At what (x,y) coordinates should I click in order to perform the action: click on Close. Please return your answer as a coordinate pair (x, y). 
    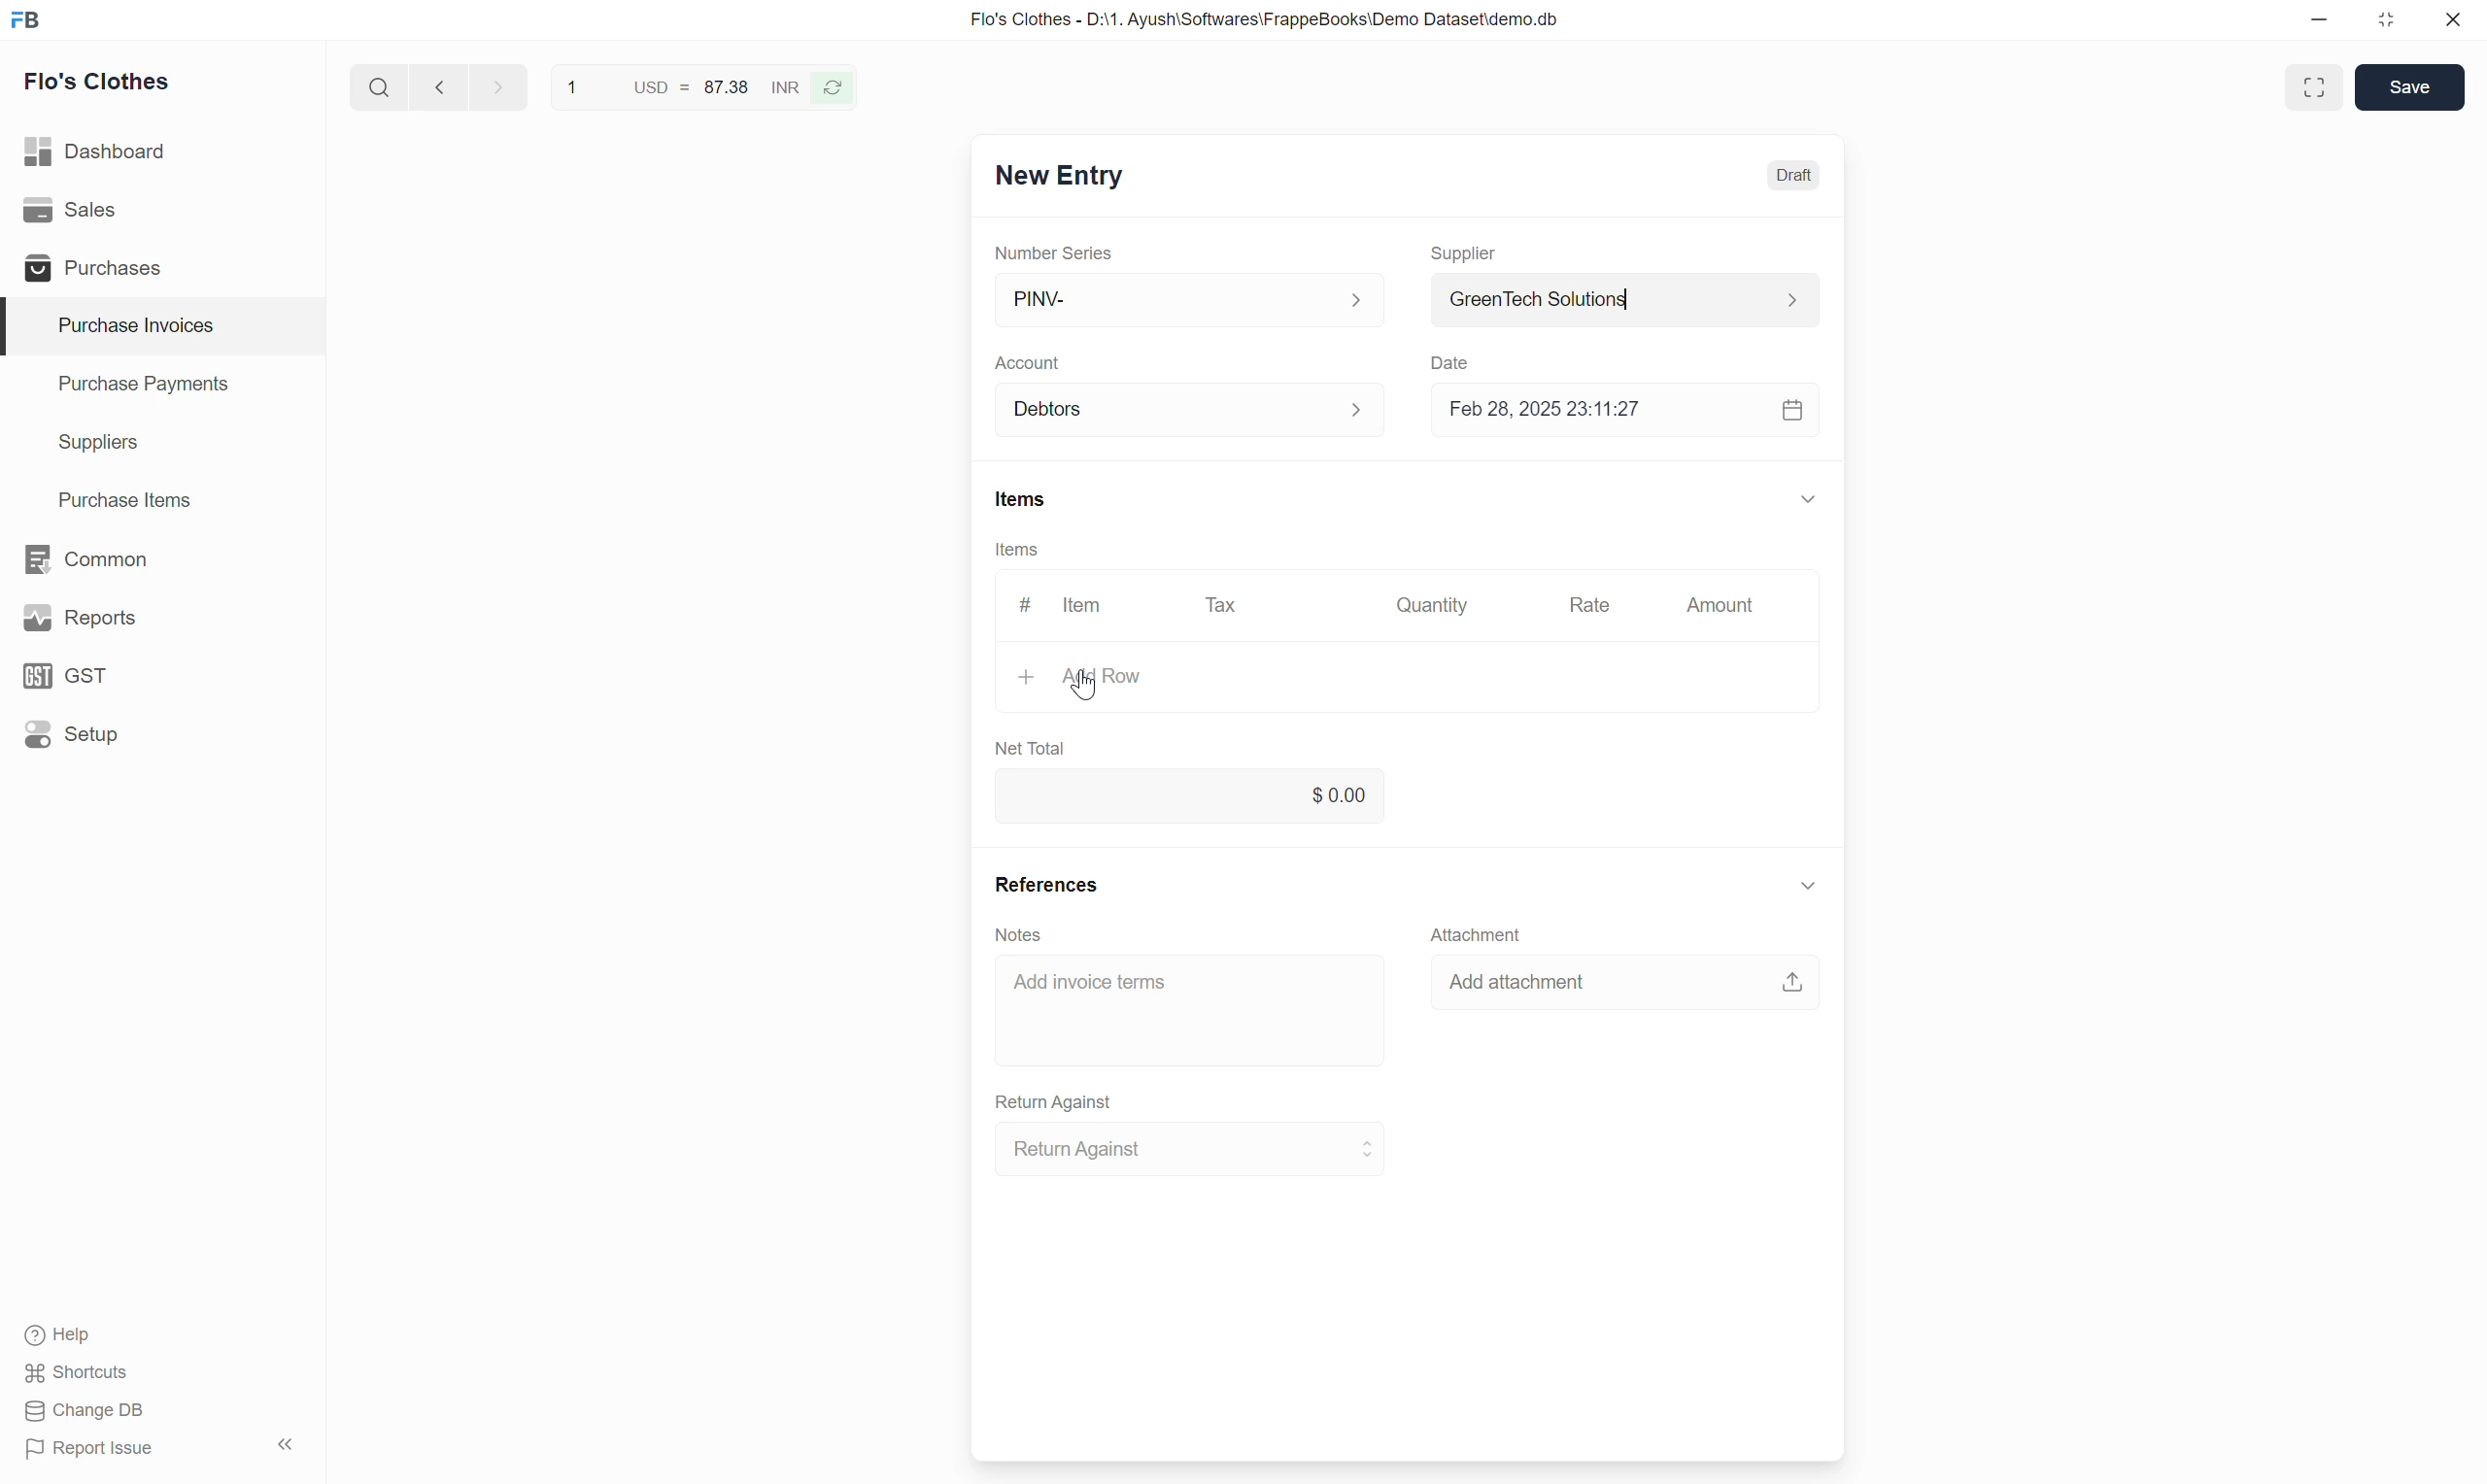
    Looking at the image, I should click on (2453, 19).